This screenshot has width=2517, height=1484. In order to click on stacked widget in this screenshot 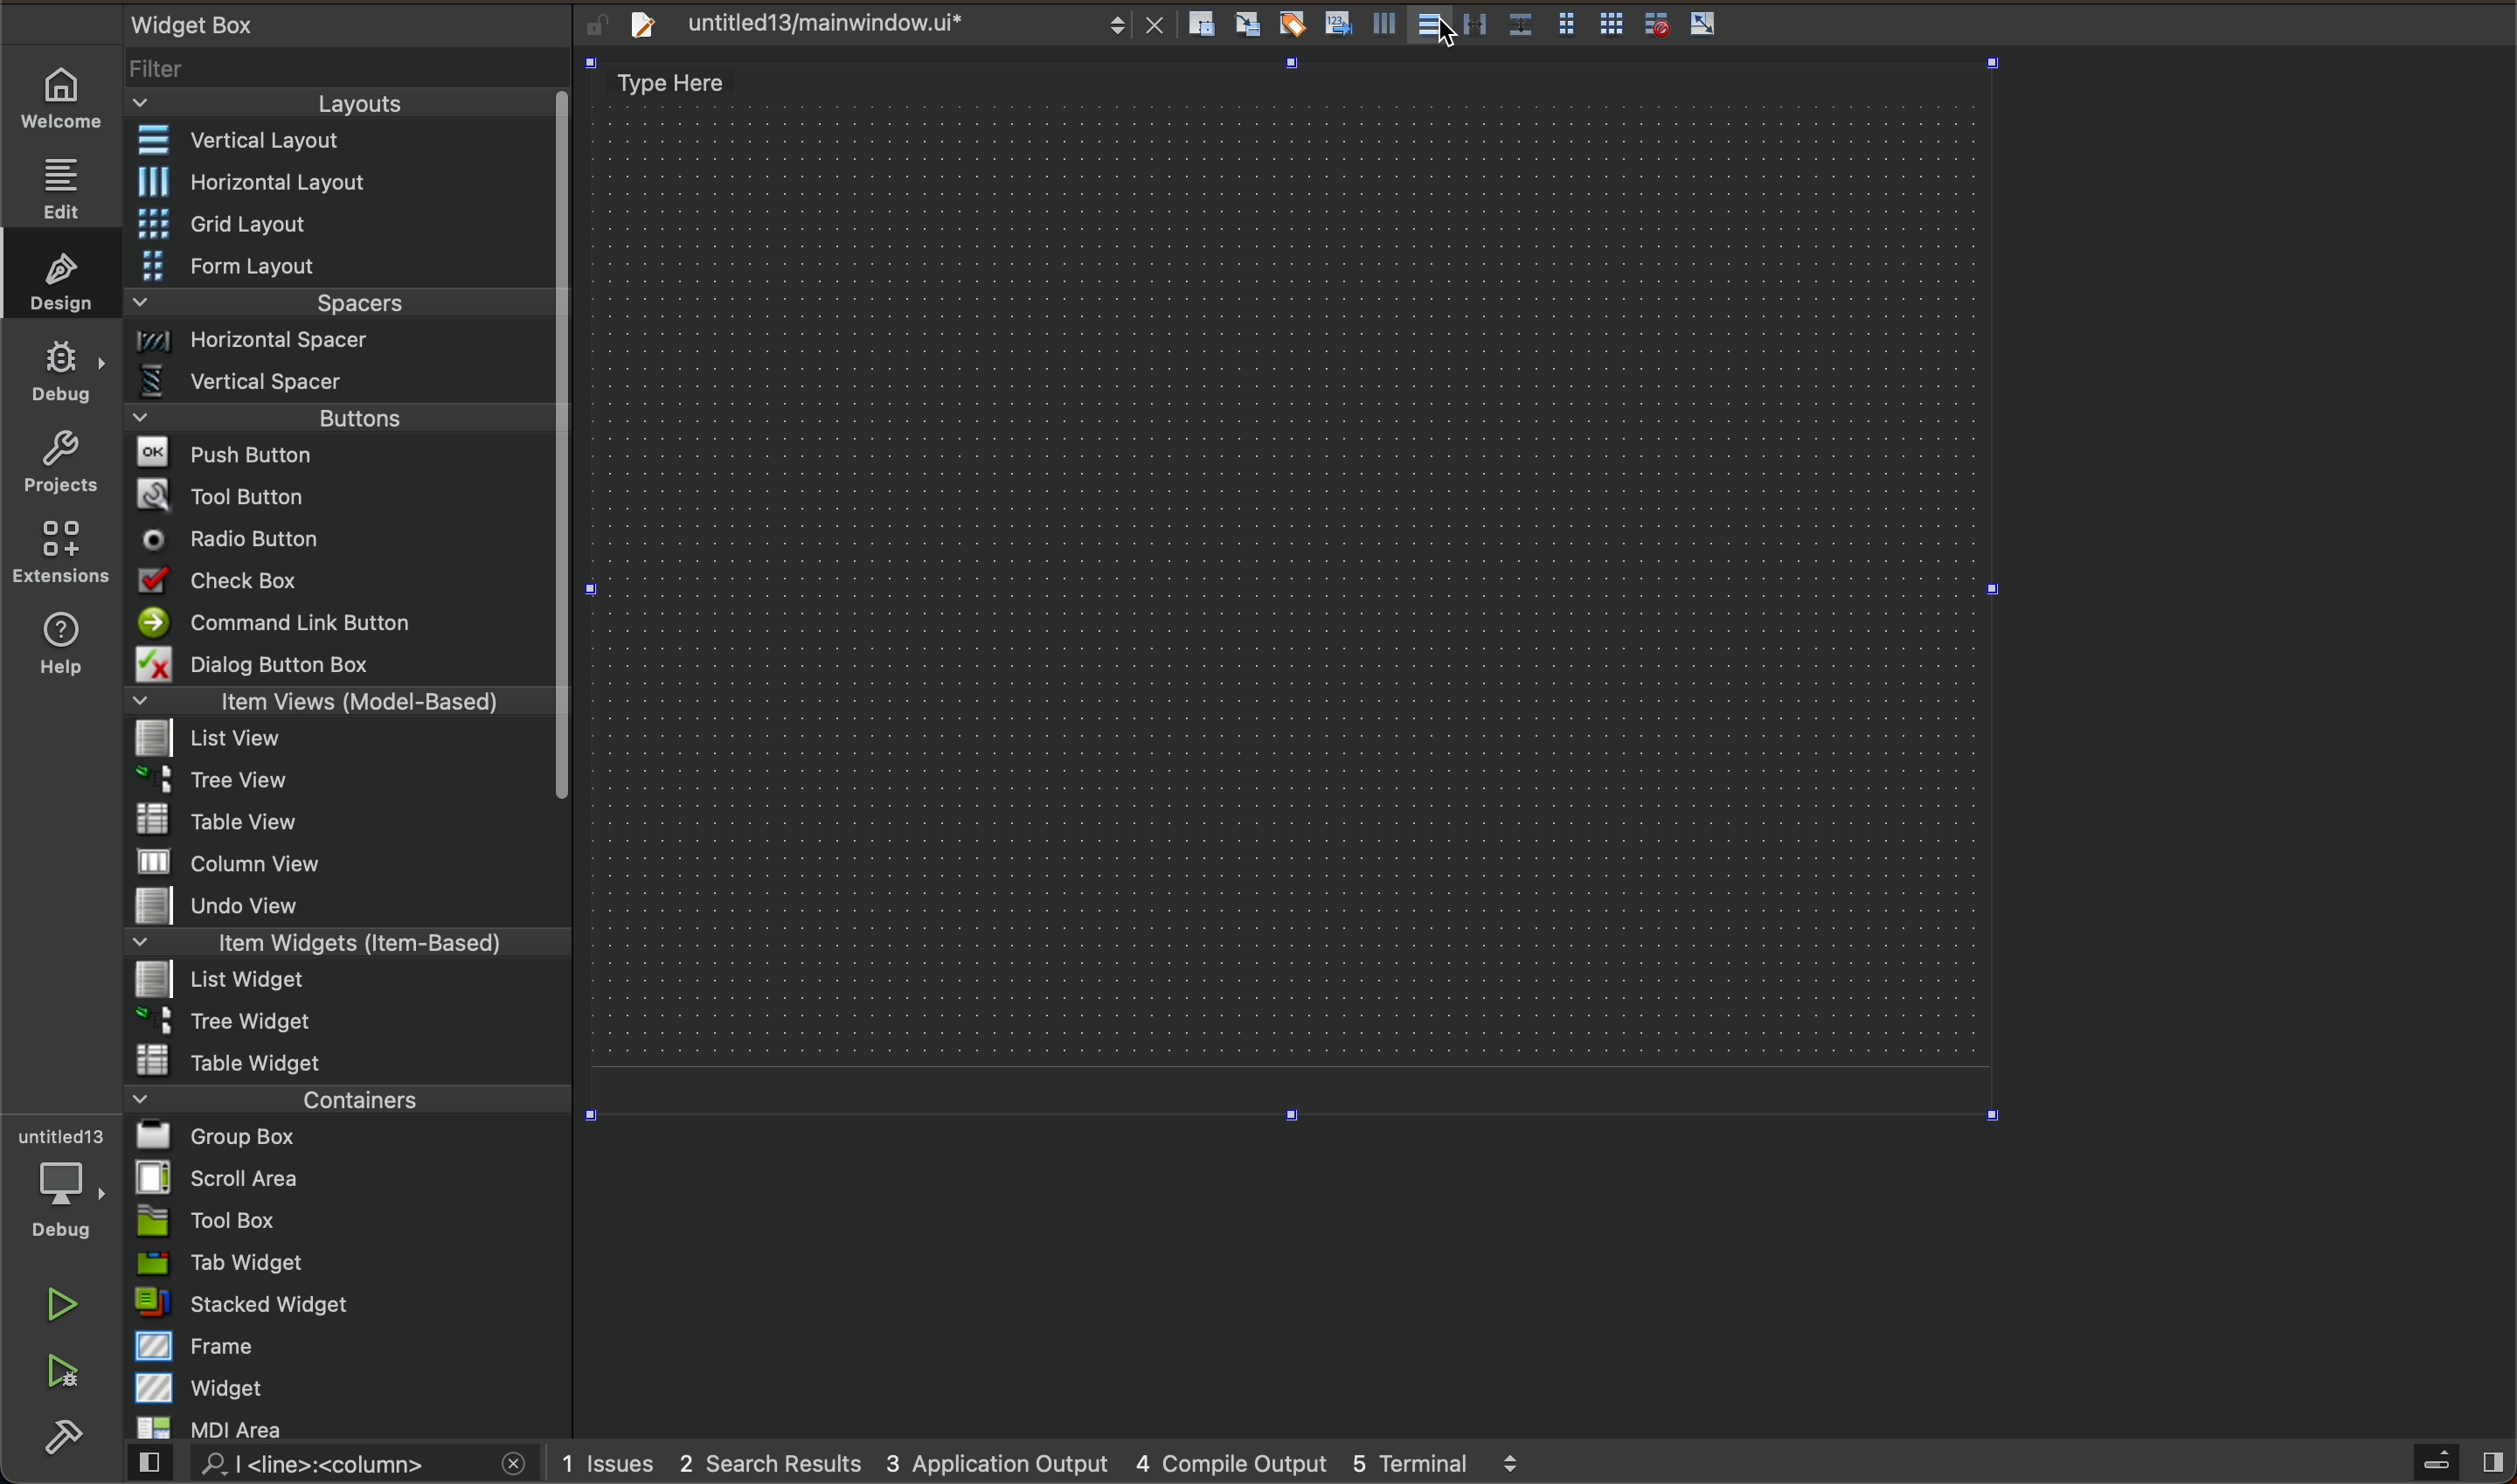, I will do `click(342, 1306)`.